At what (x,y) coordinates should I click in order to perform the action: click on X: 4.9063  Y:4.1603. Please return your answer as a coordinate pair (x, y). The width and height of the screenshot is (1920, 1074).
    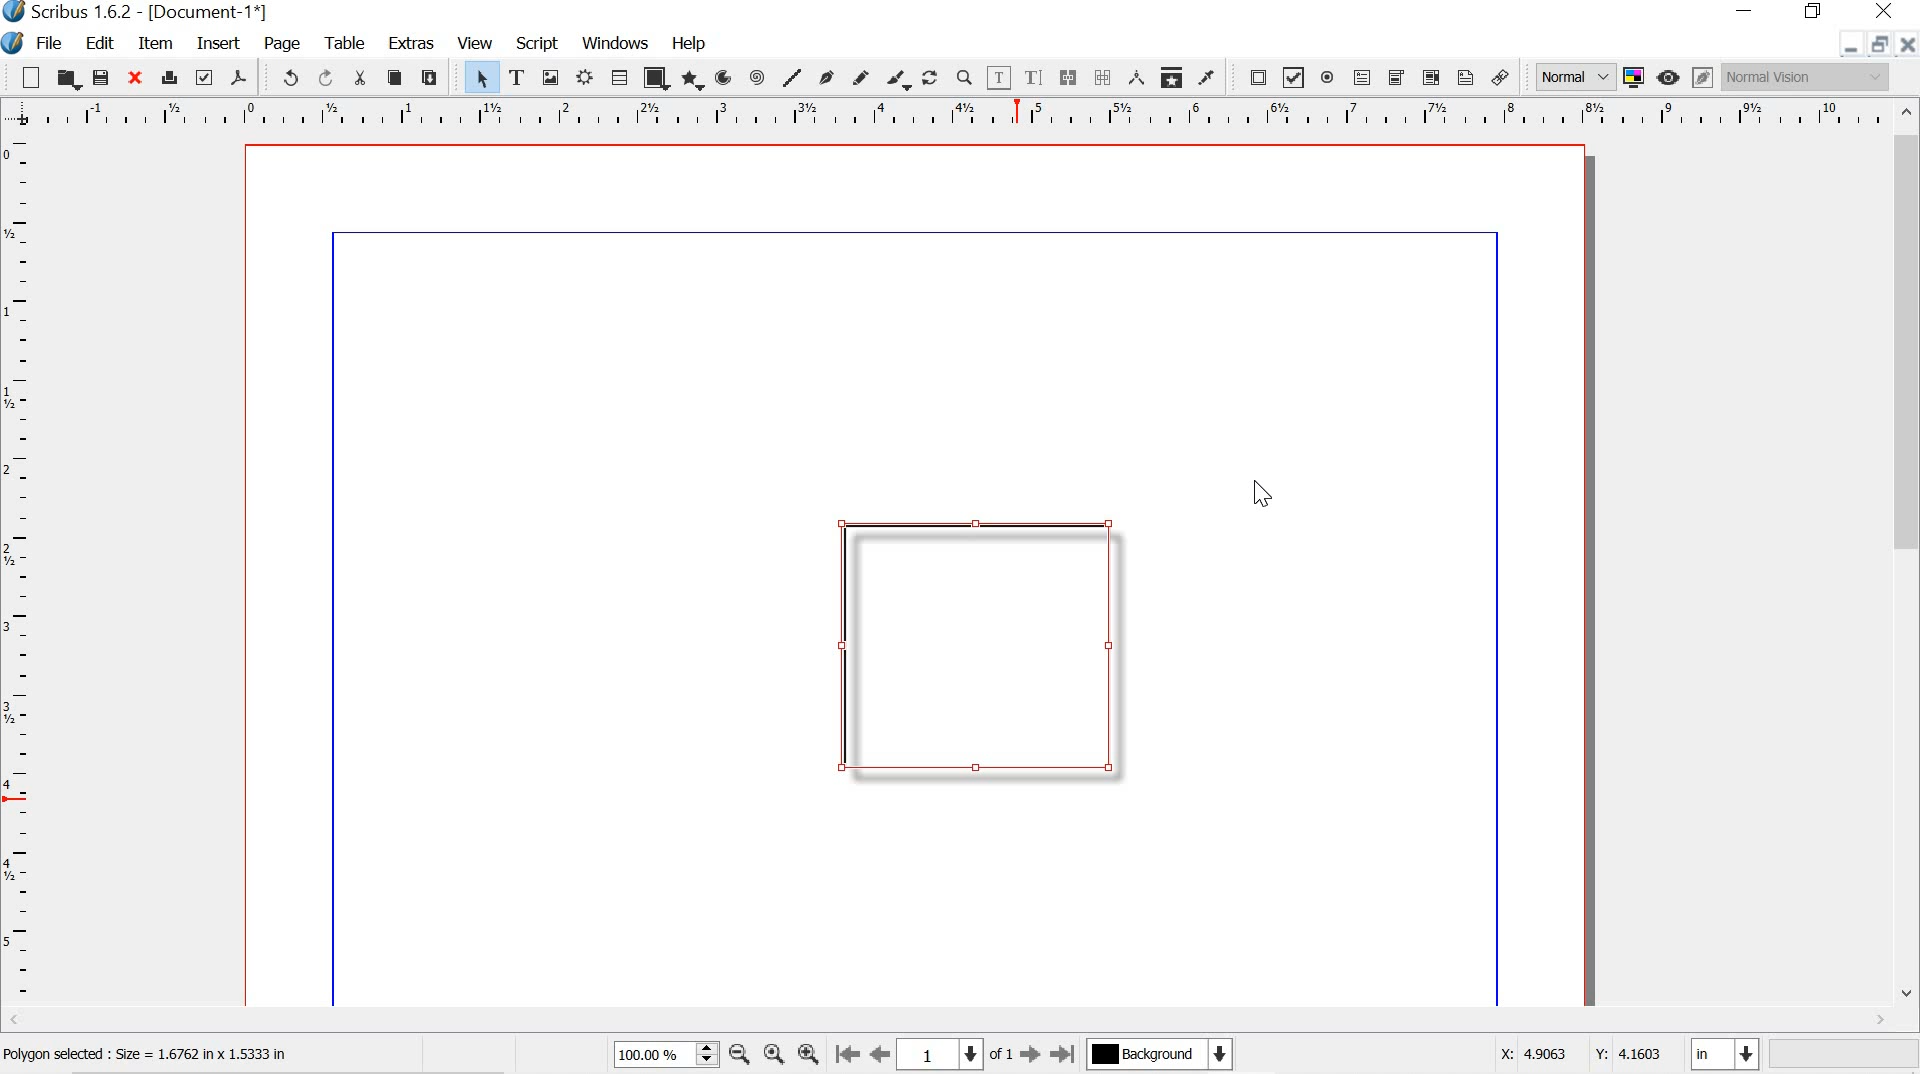
    Looking at the image, I should click on (1579, 1055).